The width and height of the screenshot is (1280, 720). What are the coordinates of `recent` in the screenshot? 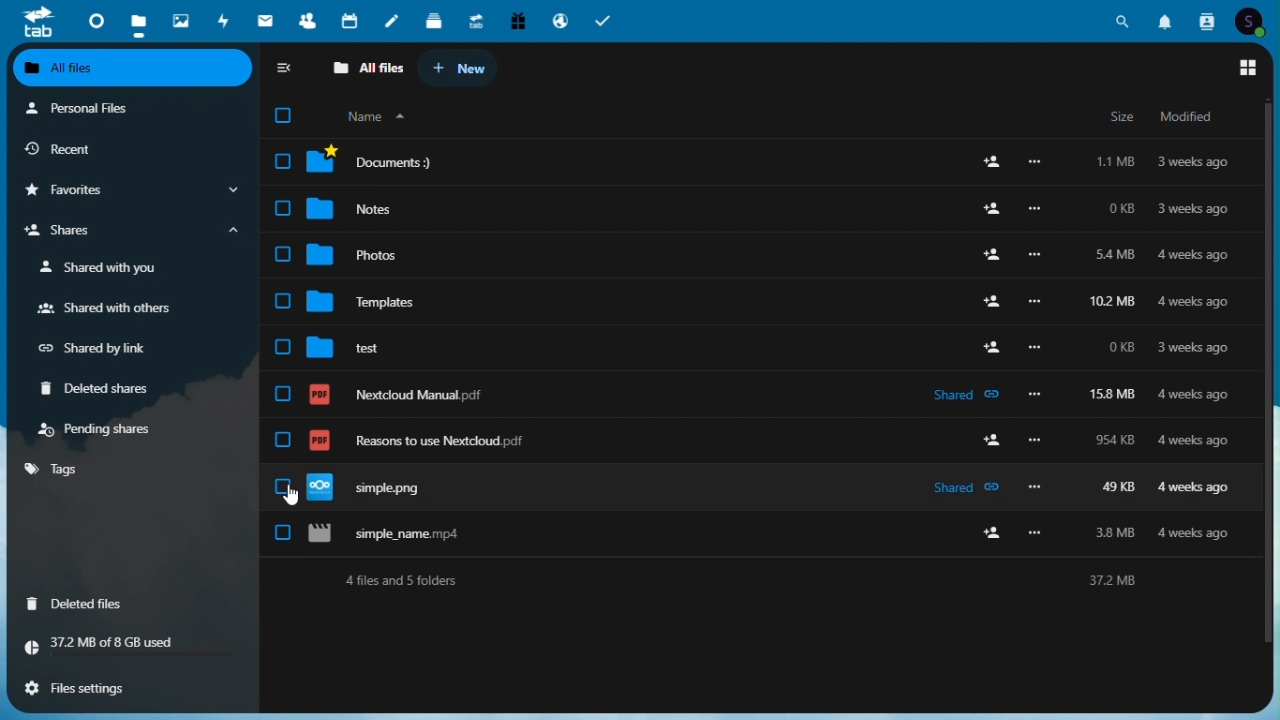 It's located at (129, 149).